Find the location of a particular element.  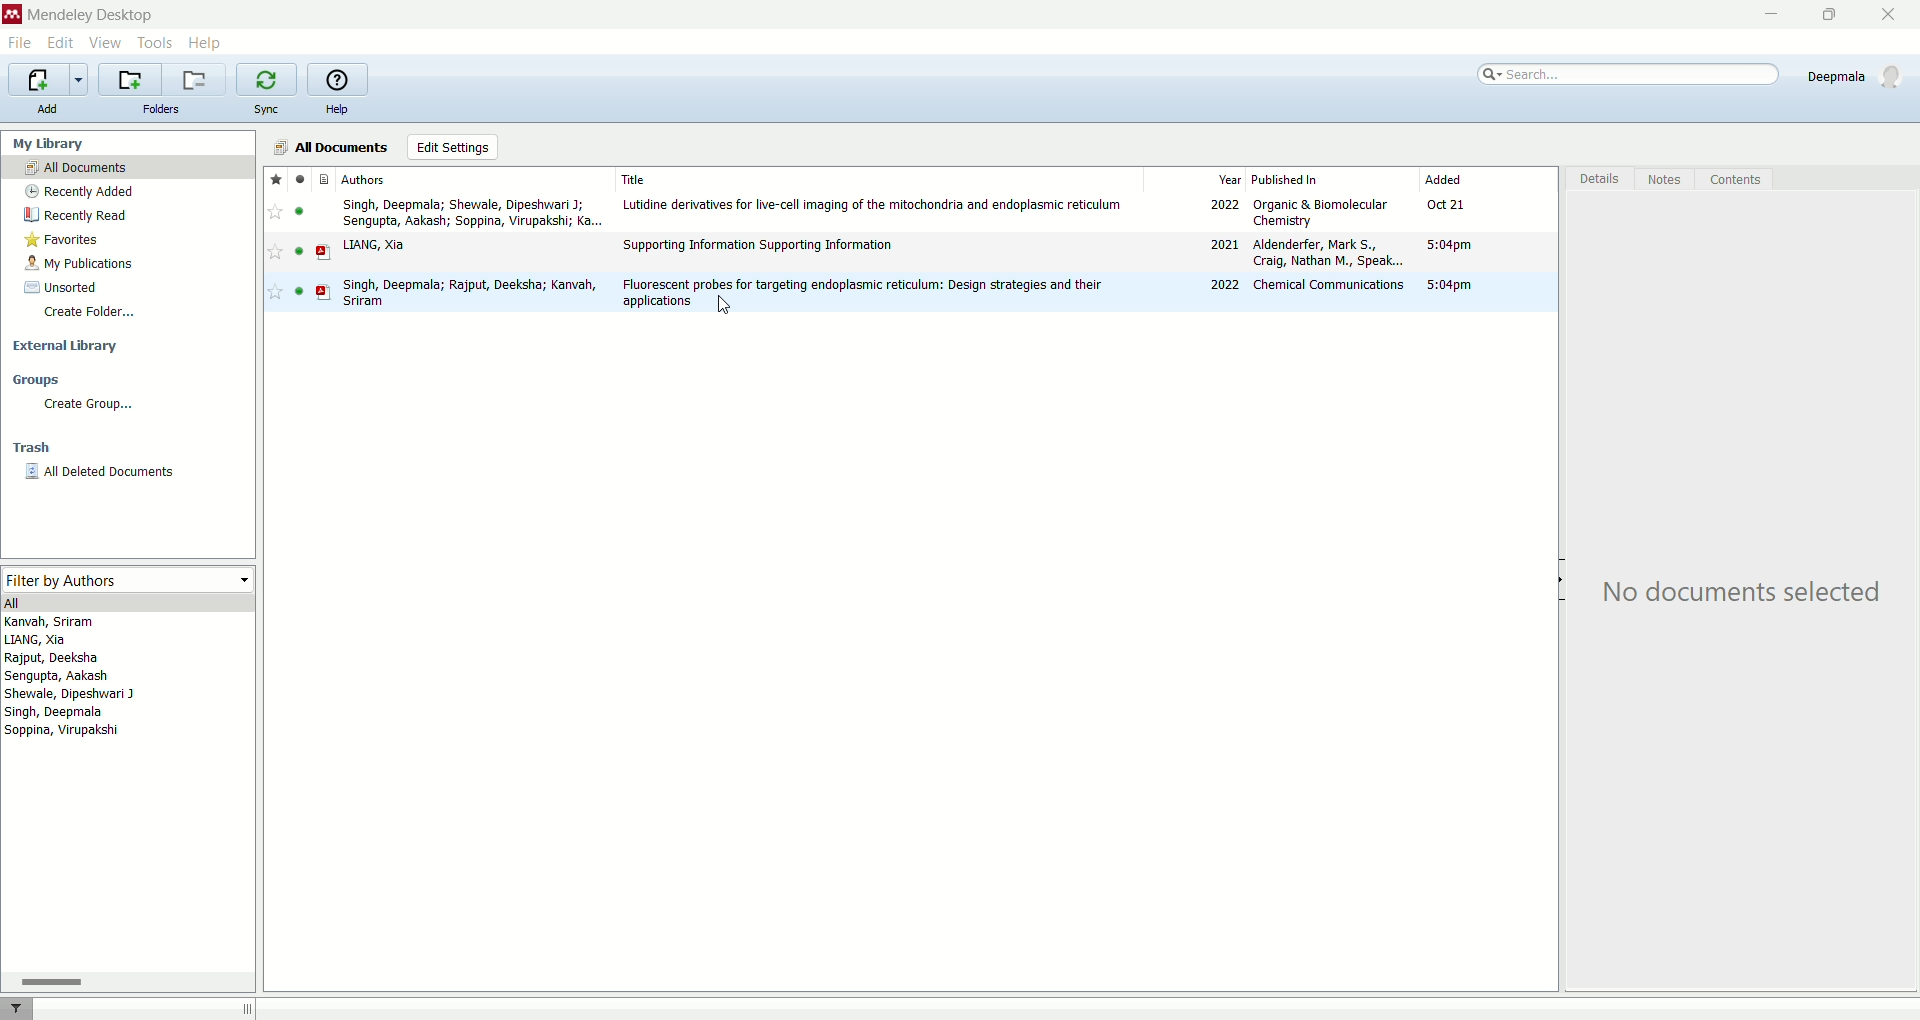

Aldenderfer, Mark S, Craig, Nathan M, Speak is located at coordinates (1326, 254).